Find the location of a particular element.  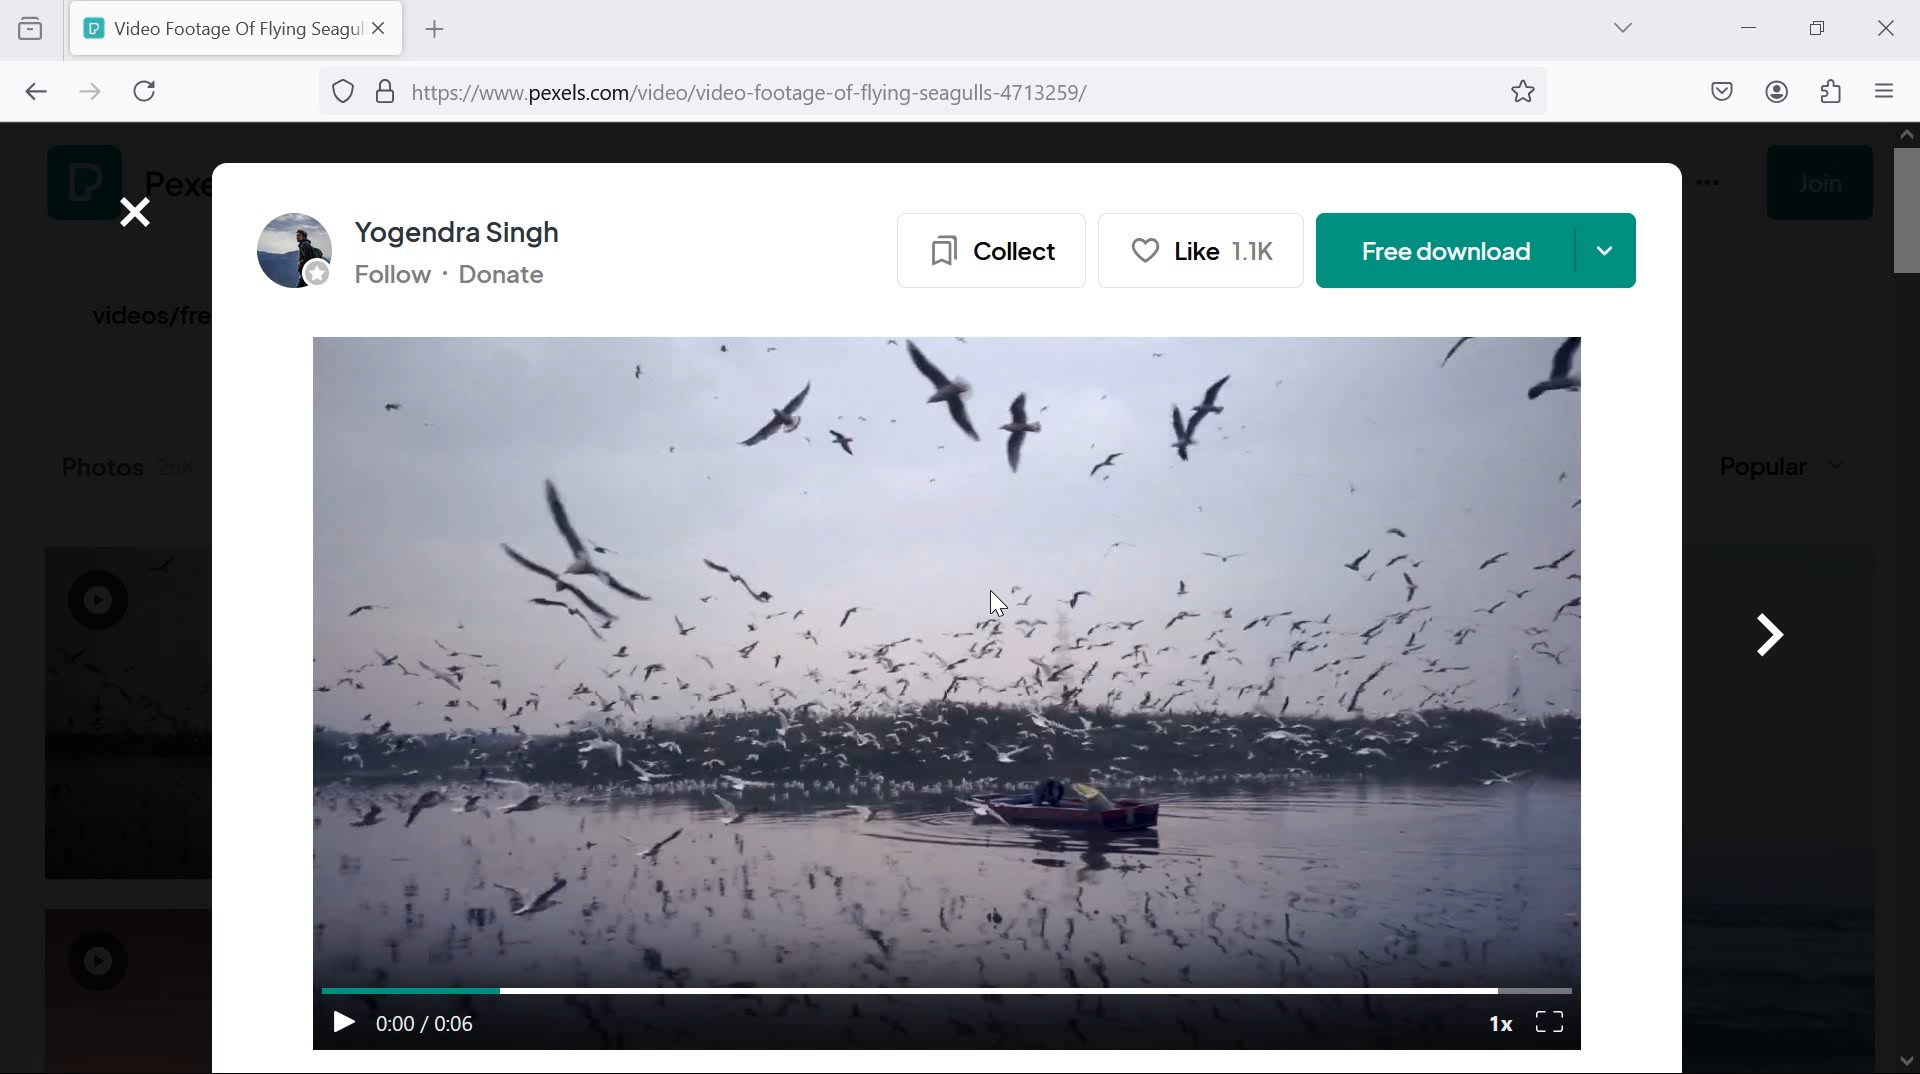

full screen is located at coordinates (1553, 1020).